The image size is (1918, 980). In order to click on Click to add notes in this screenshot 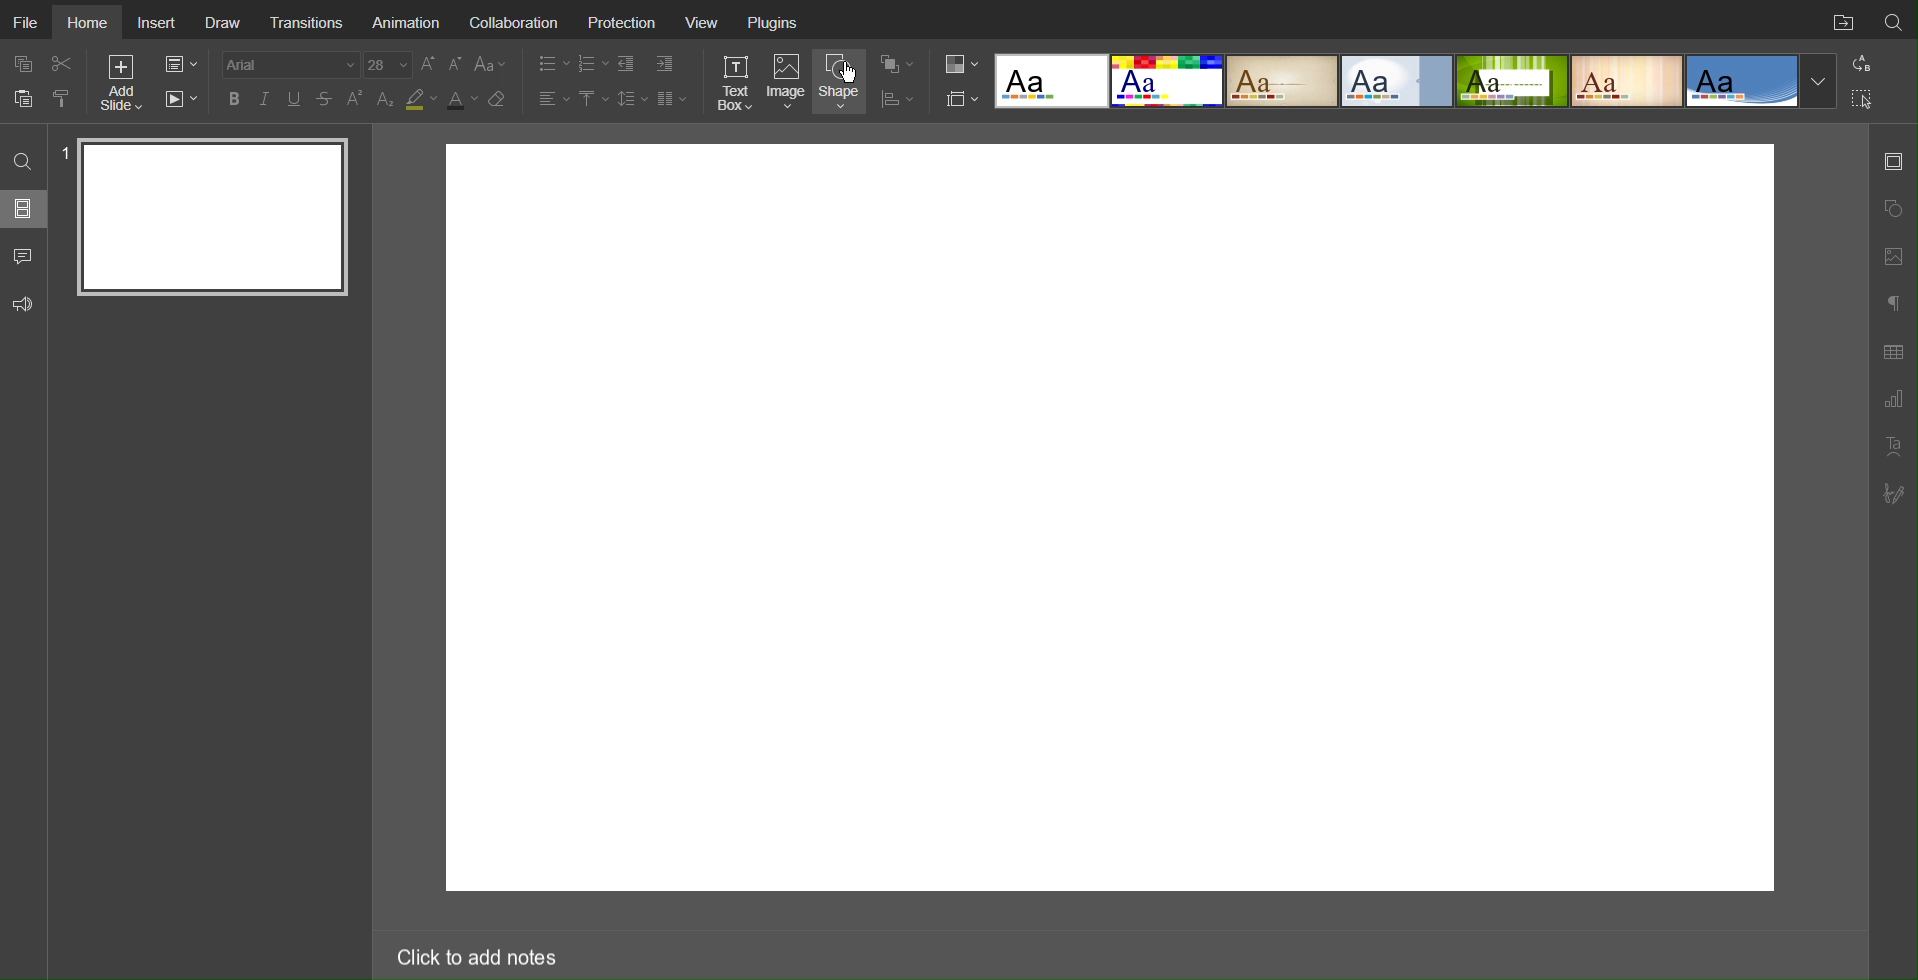, I will do `click(475, 953)`.